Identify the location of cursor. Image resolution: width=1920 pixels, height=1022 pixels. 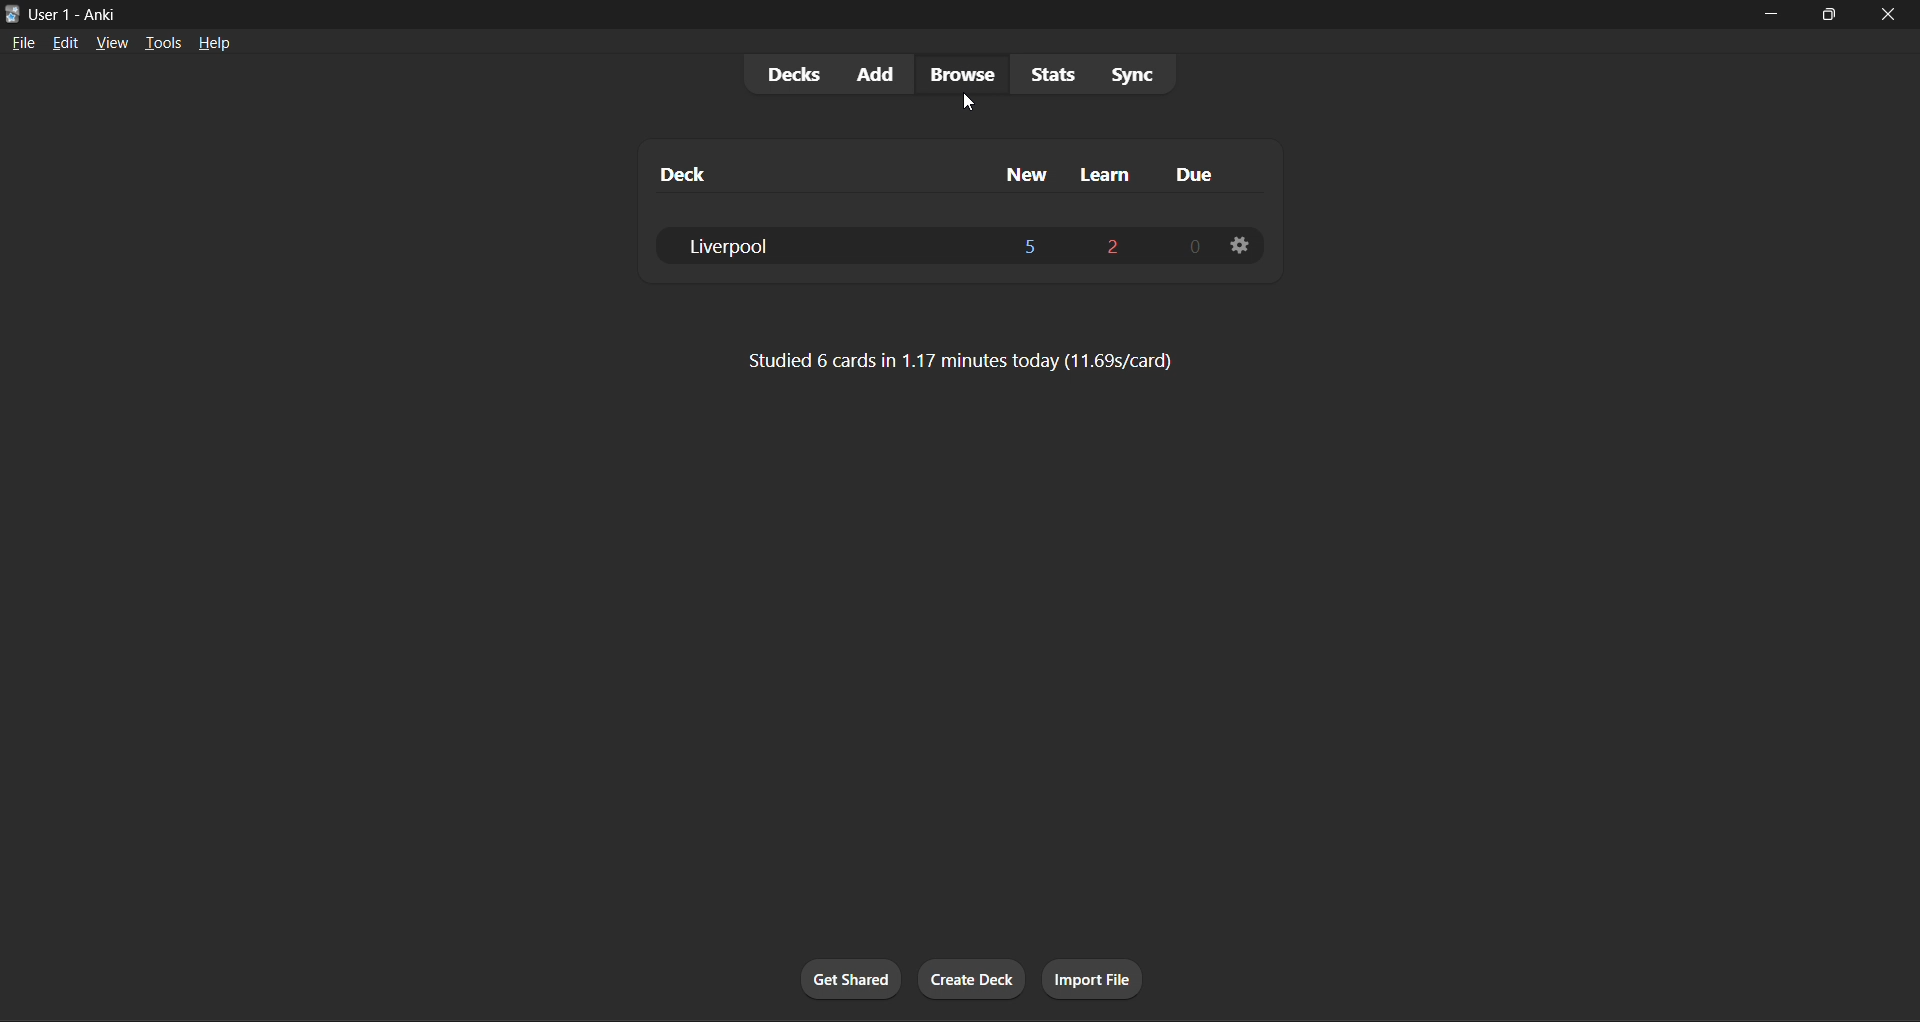
(971, 104).